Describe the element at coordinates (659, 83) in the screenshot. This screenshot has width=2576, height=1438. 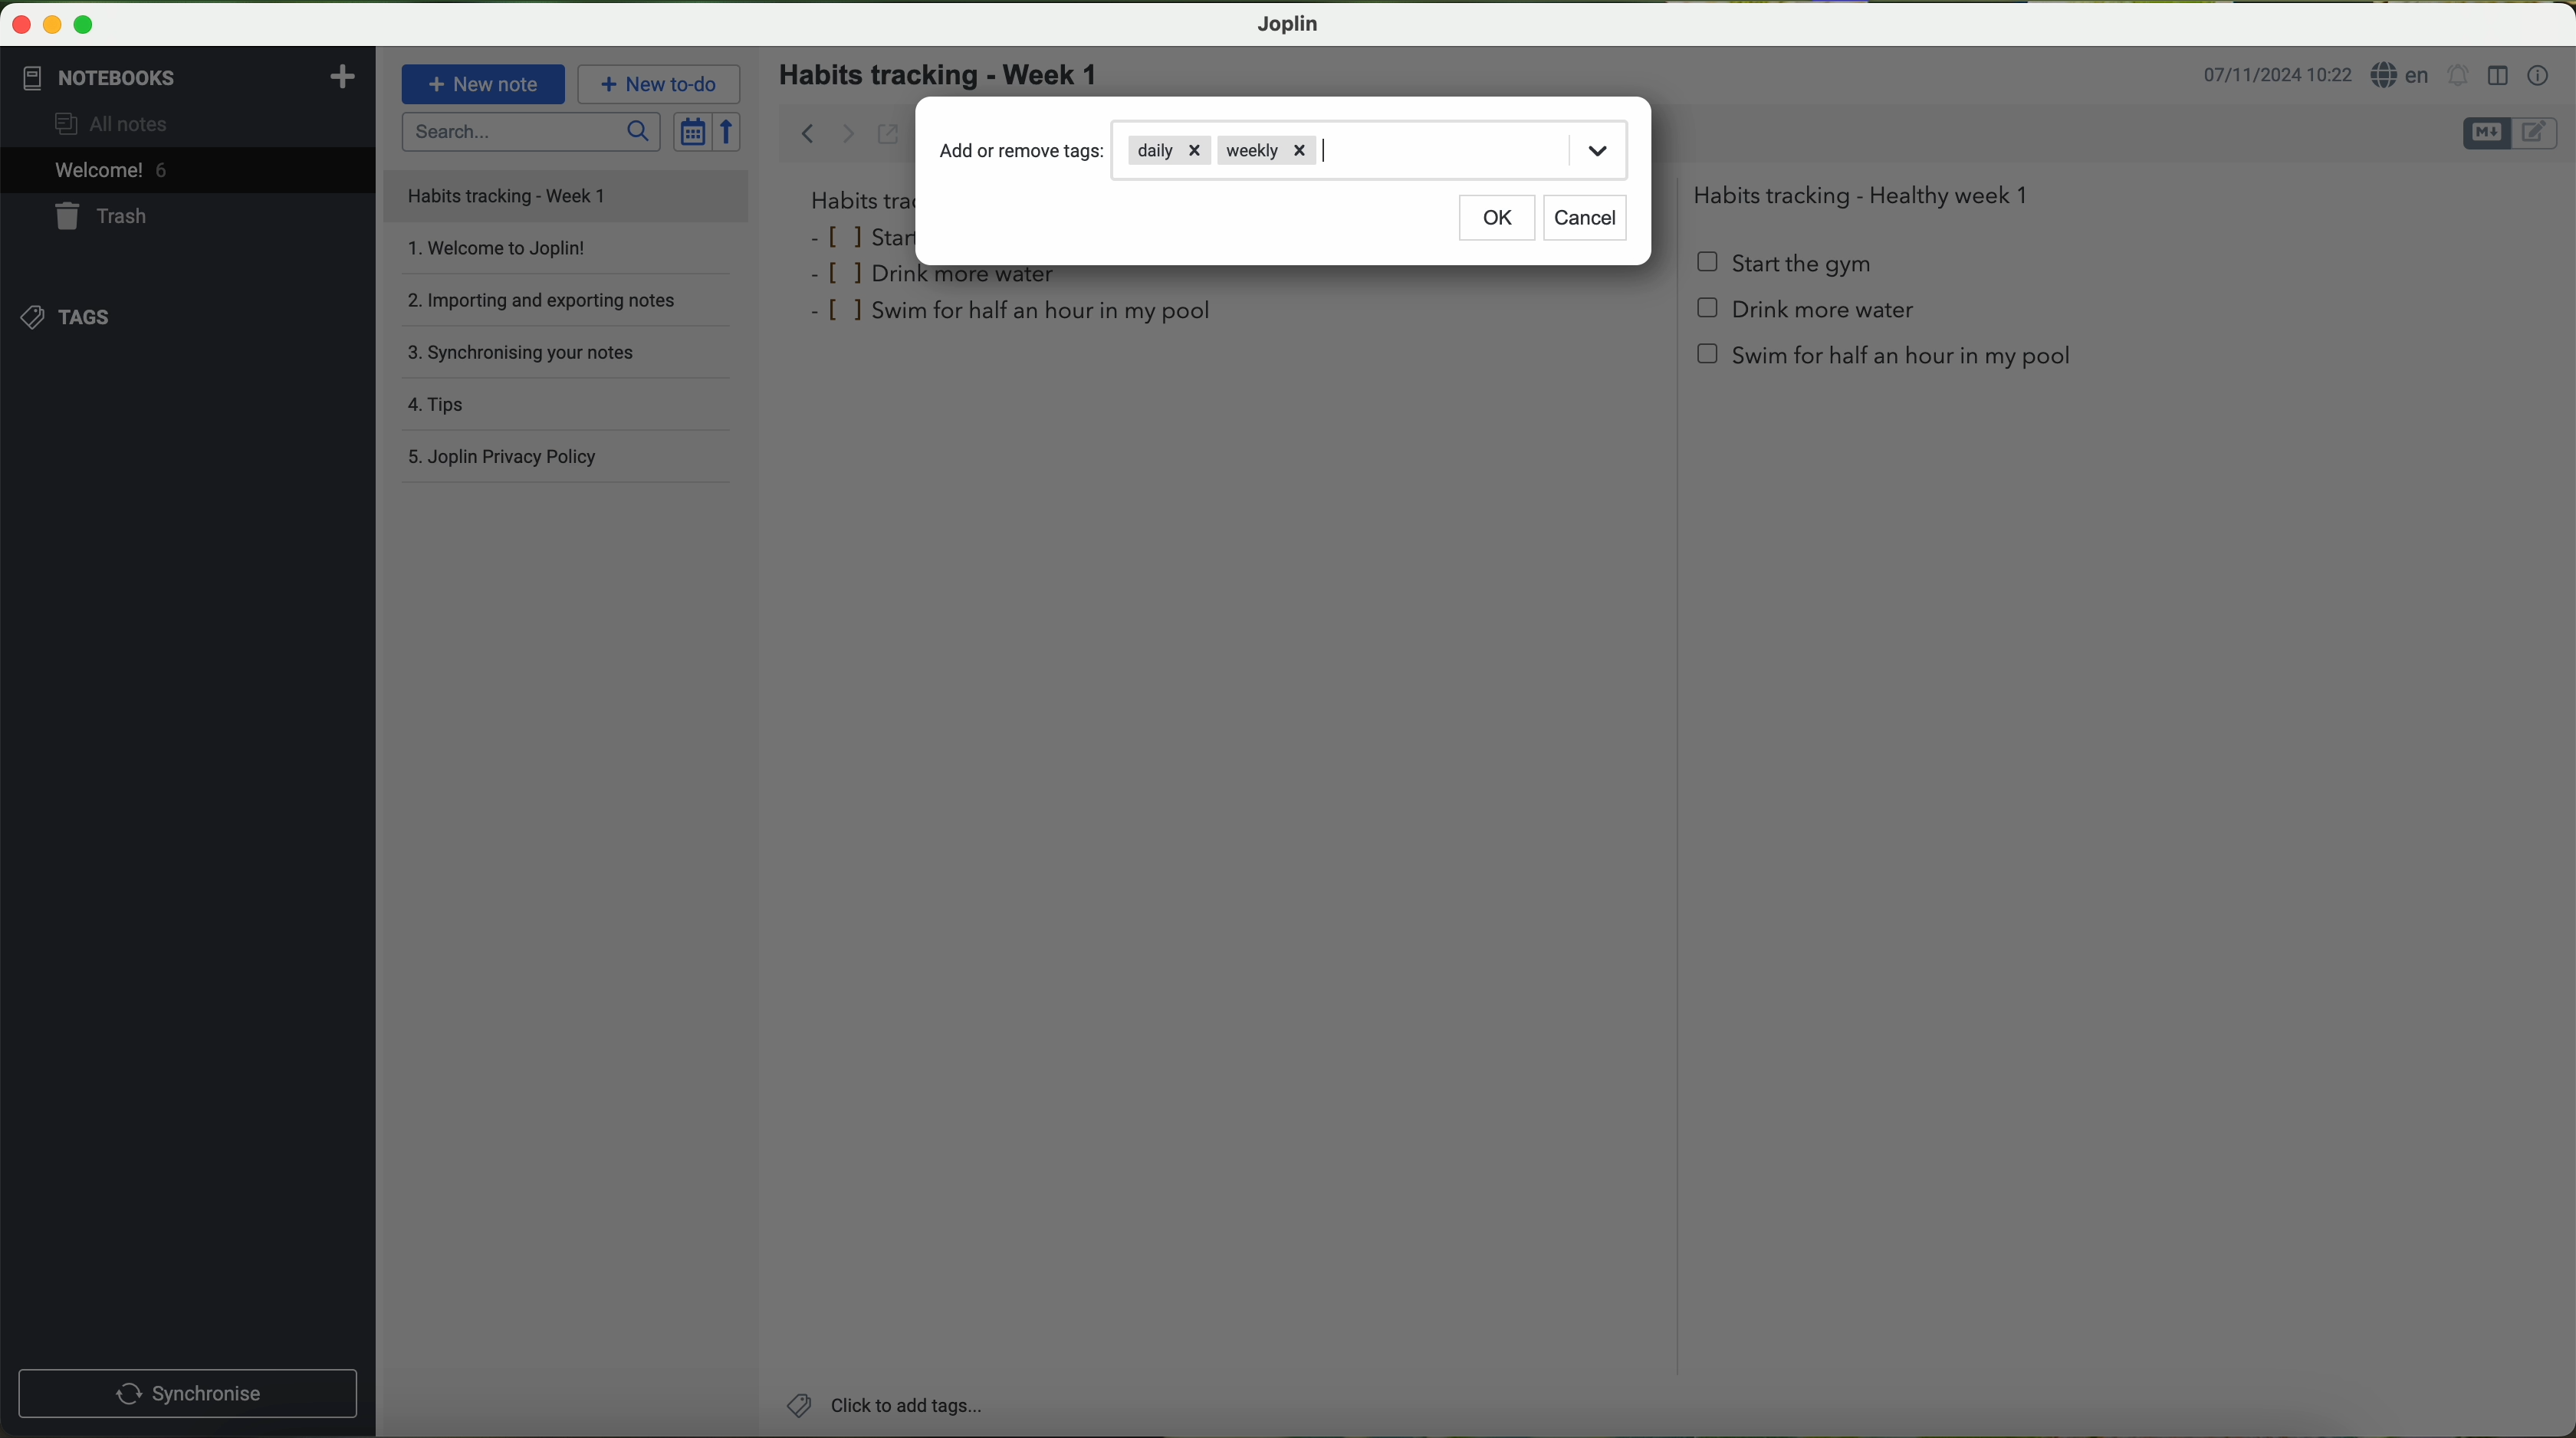
I see `new to-do button` at that location.